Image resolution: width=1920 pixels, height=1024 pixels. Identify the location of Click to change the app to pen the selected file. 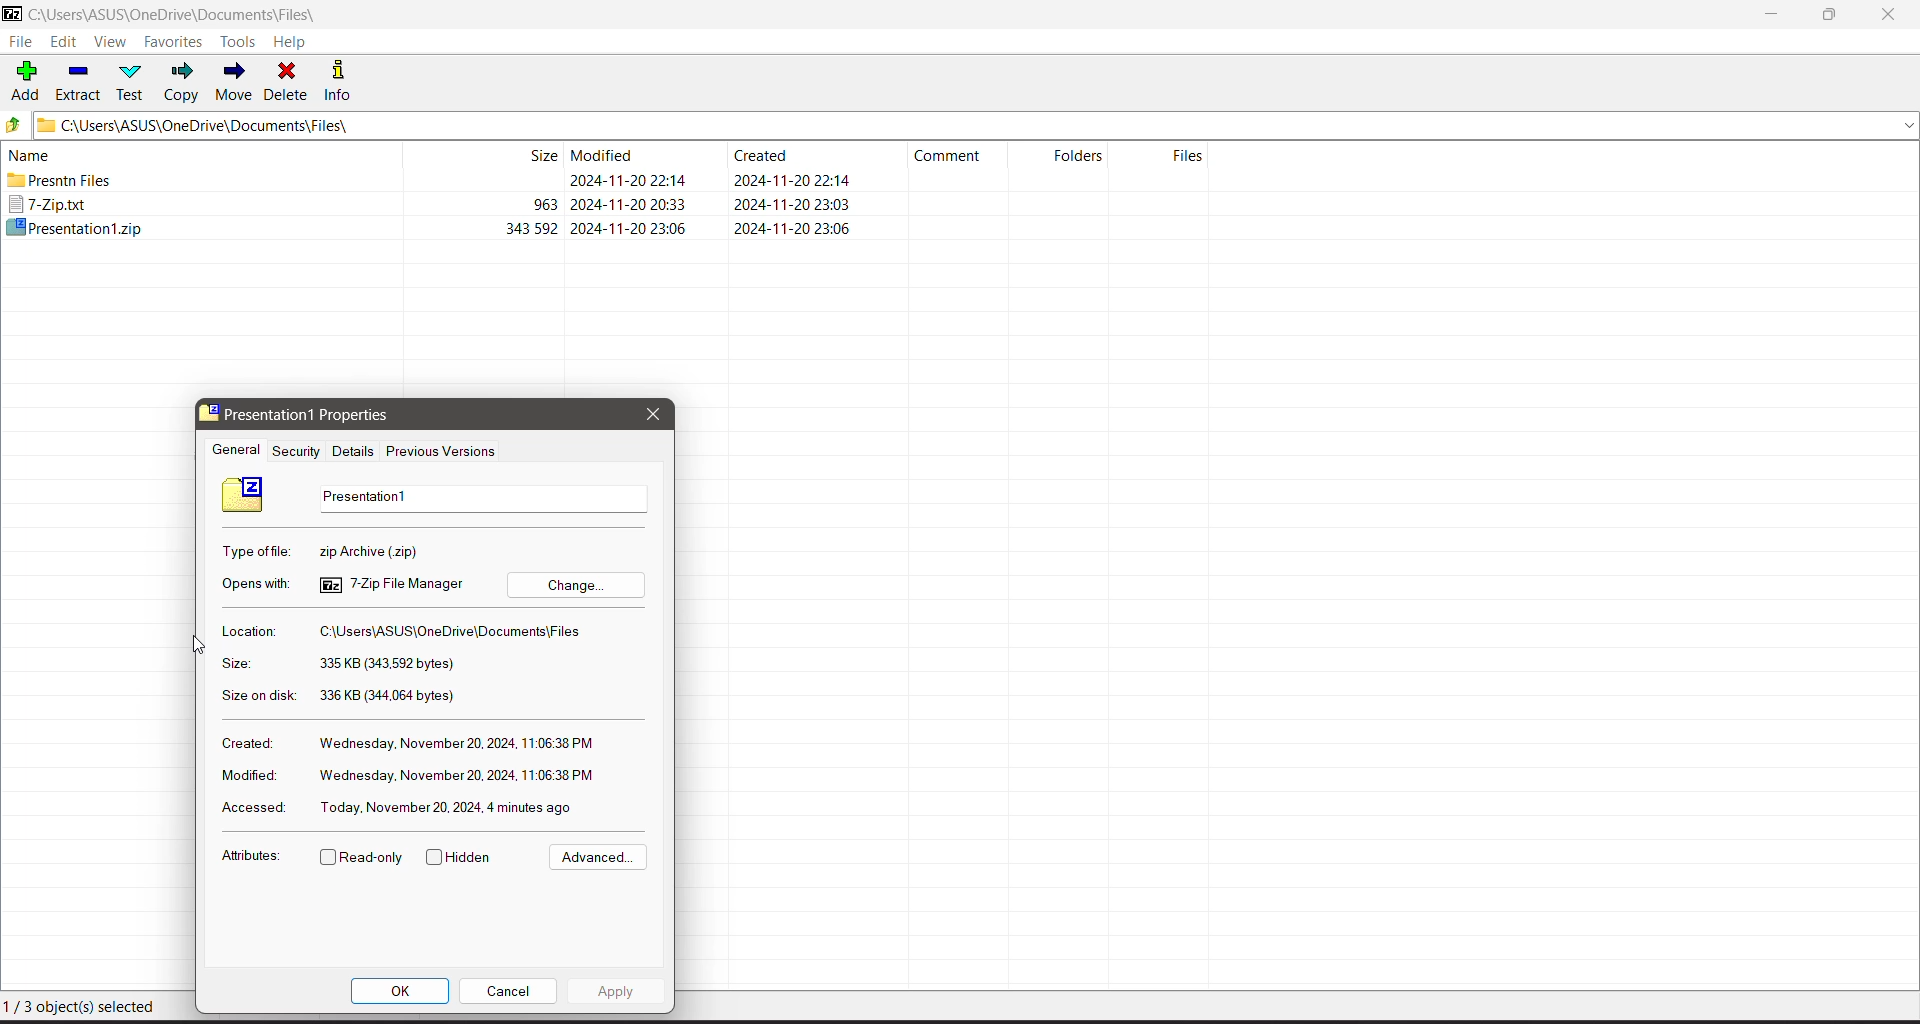
(581, 585).